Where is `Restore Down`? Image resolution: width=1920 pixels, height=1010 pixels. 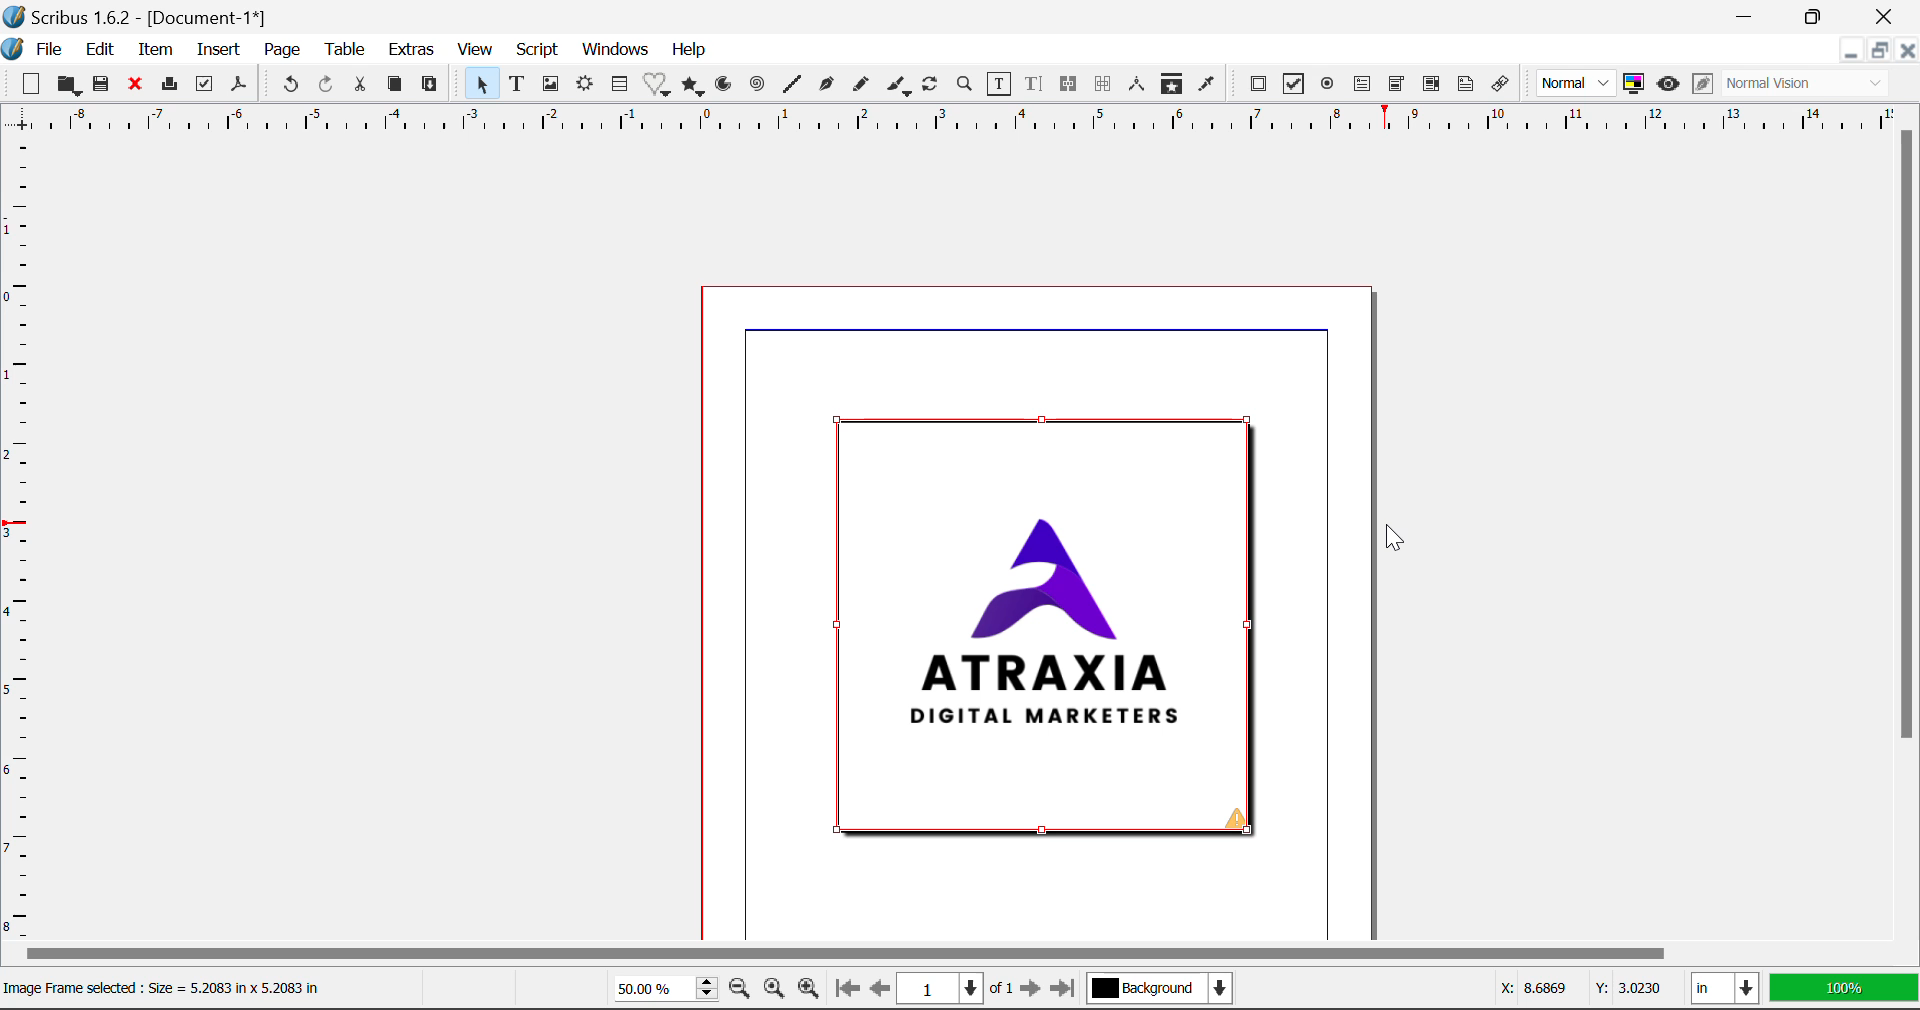 Restore Down is located at coordinates (1847, 53).